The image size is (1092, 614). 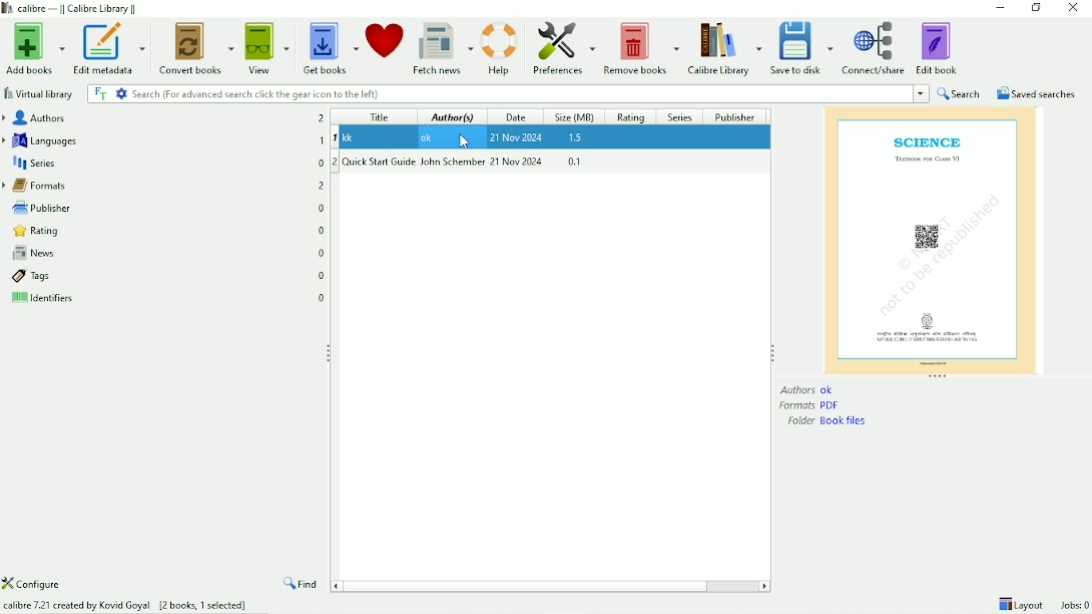 What do you see at coordinates (166, 254) in the screenshot?
I see `News` at bounding box center [166, 254].